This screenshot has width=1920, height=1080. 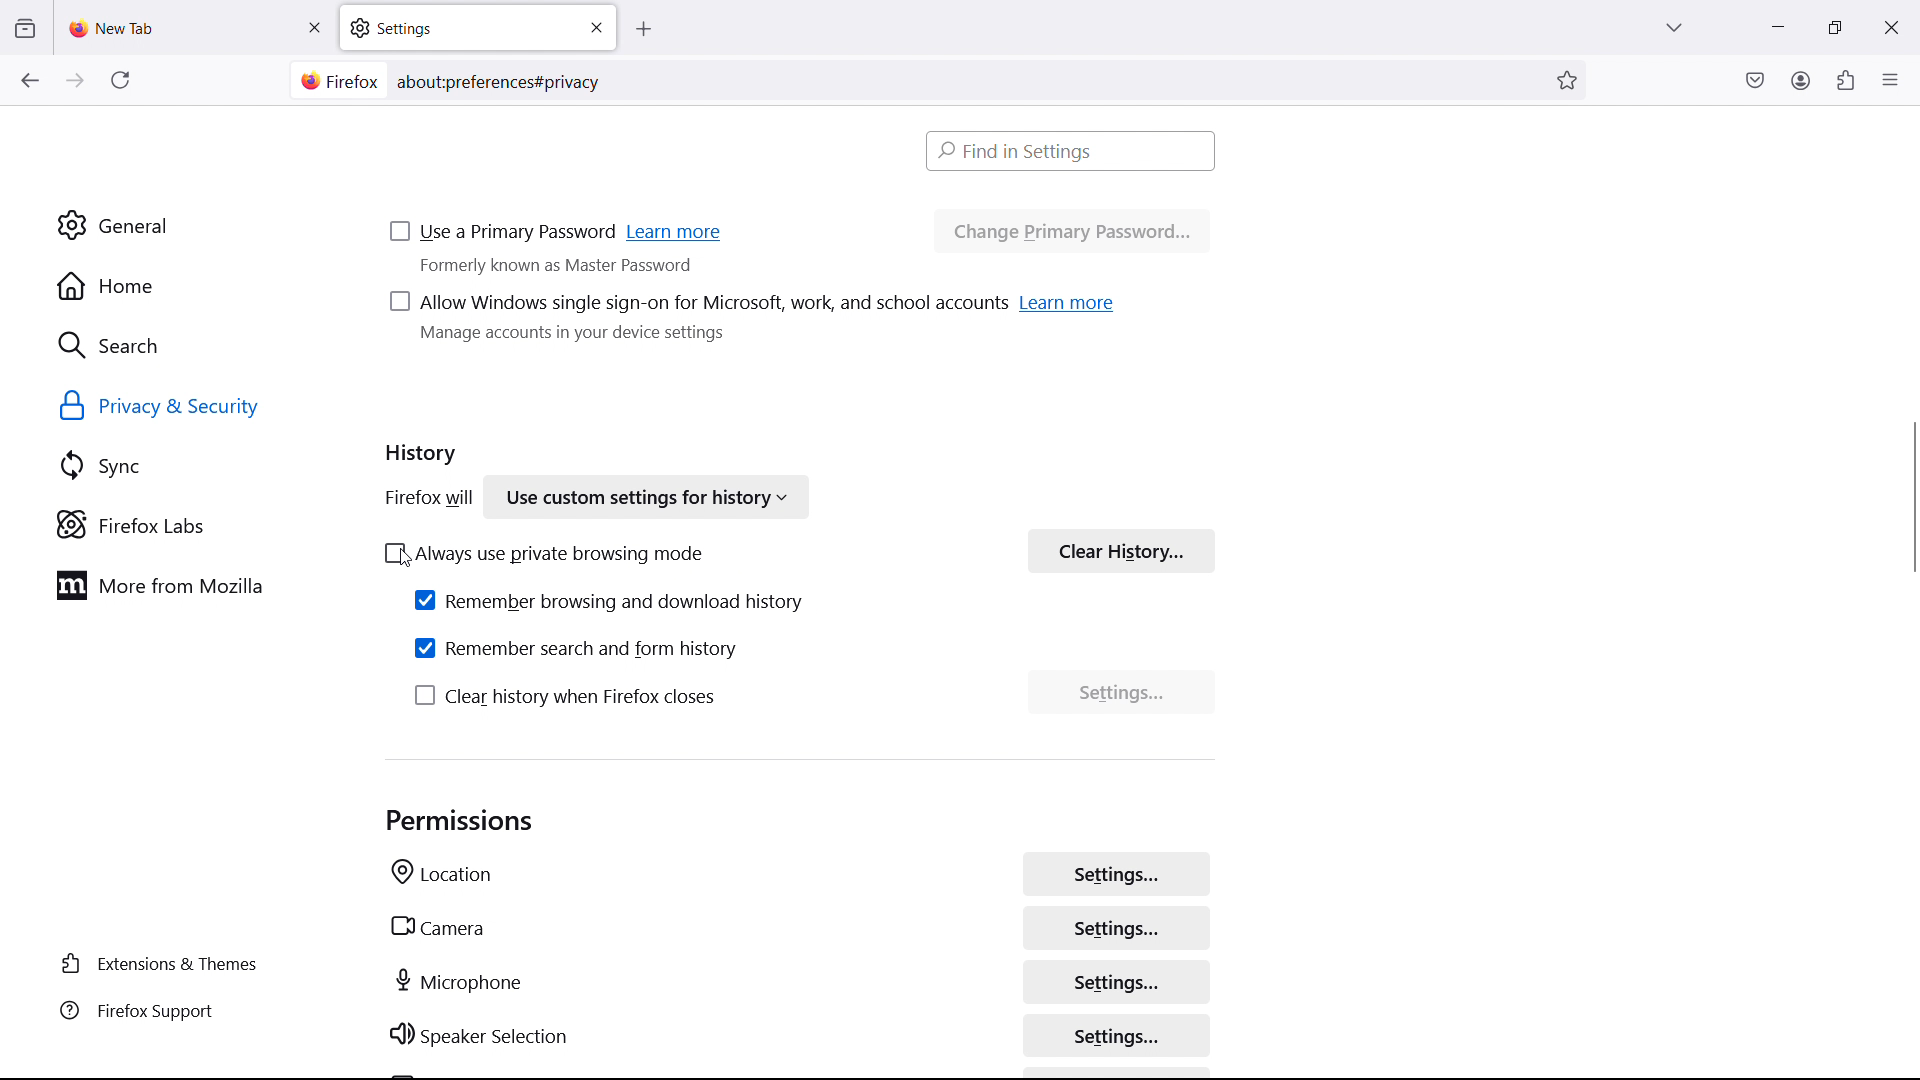 What do you see at coordinates (1069, 302) in the screenshot?
I see `learn more about single sign-in` at bounding box center [1069, 302].